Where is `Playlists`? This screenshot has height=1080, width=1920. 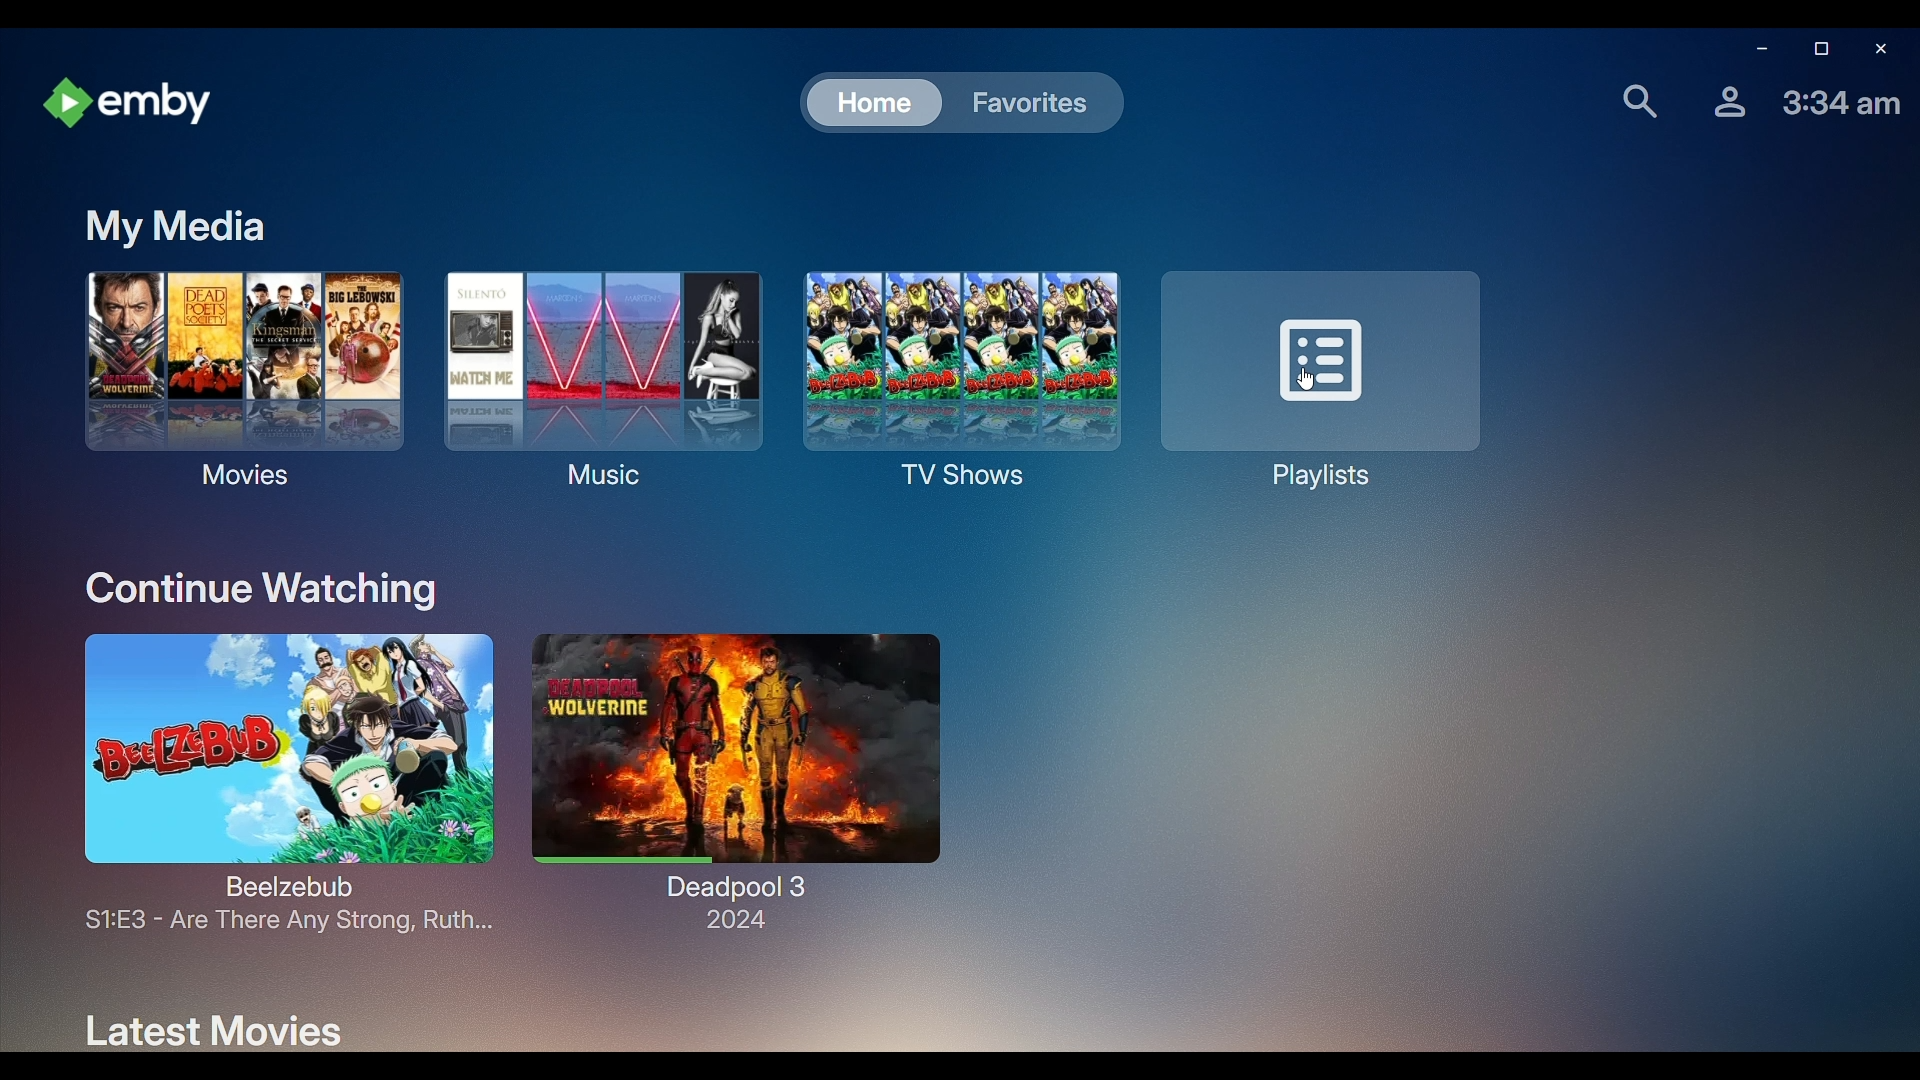 Playlists is located at coordinates (1329, 378).